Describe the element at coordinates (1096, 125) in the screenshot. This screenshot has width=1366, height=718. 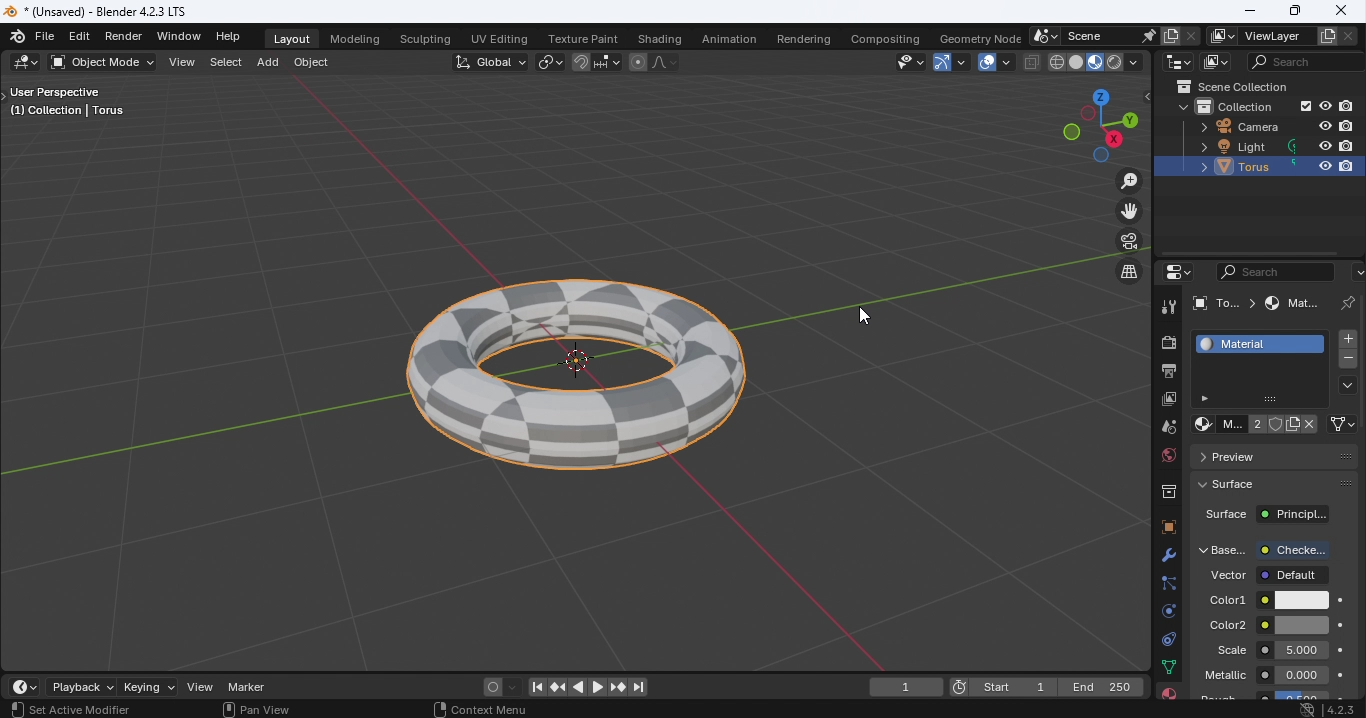
I see `Use a preset viewpoint` at that location.